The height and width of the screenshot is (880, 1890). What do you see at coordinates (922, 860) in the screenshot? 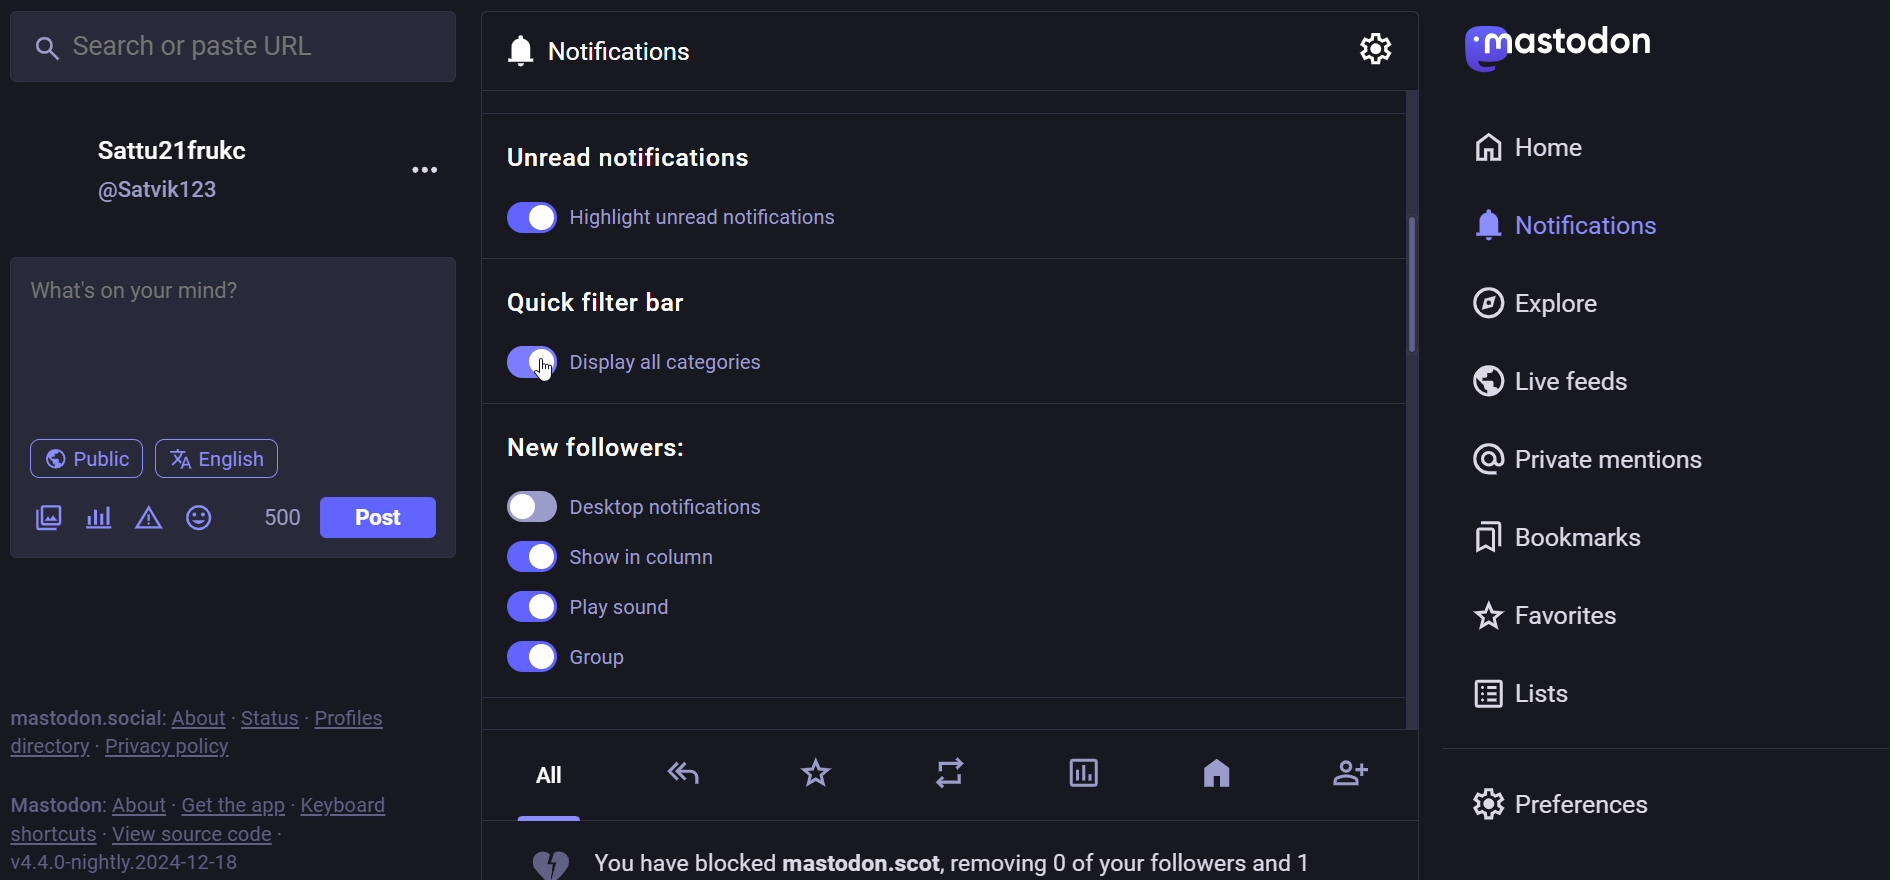
I see `You have blocked mastodon scot removina 0 of vour followers and 1` at bounding box center [922, 860].